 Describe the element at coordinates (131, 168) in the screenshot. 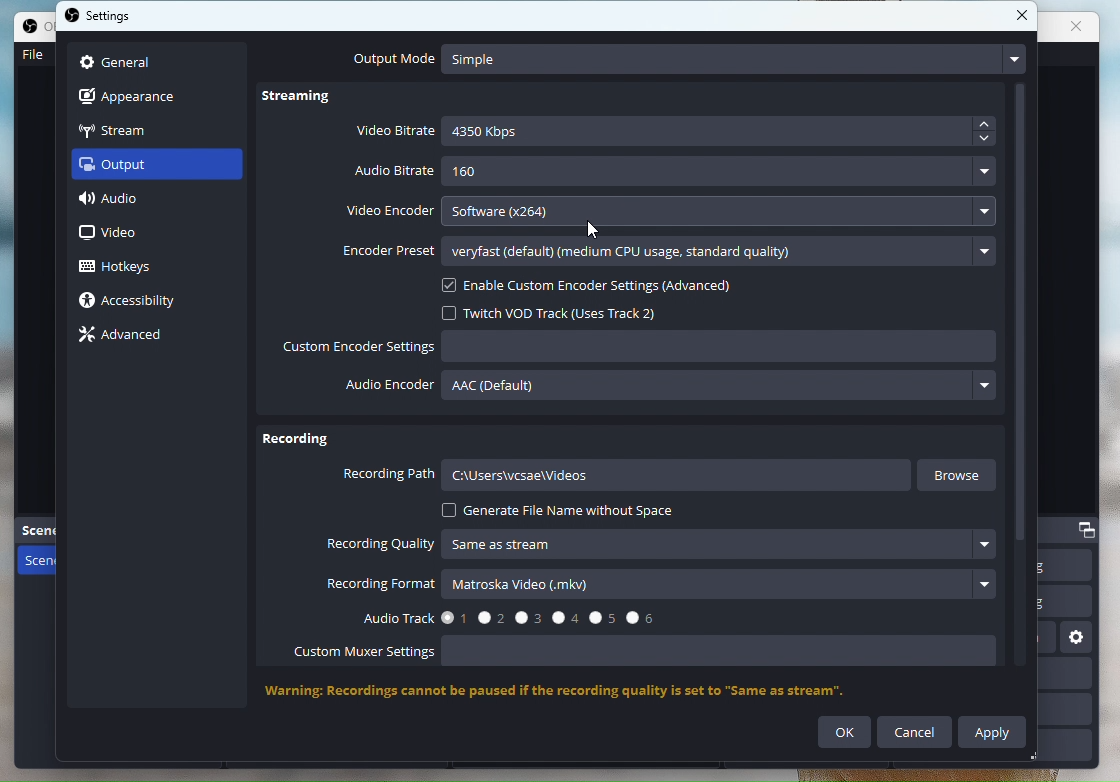

I see `output` at that location.